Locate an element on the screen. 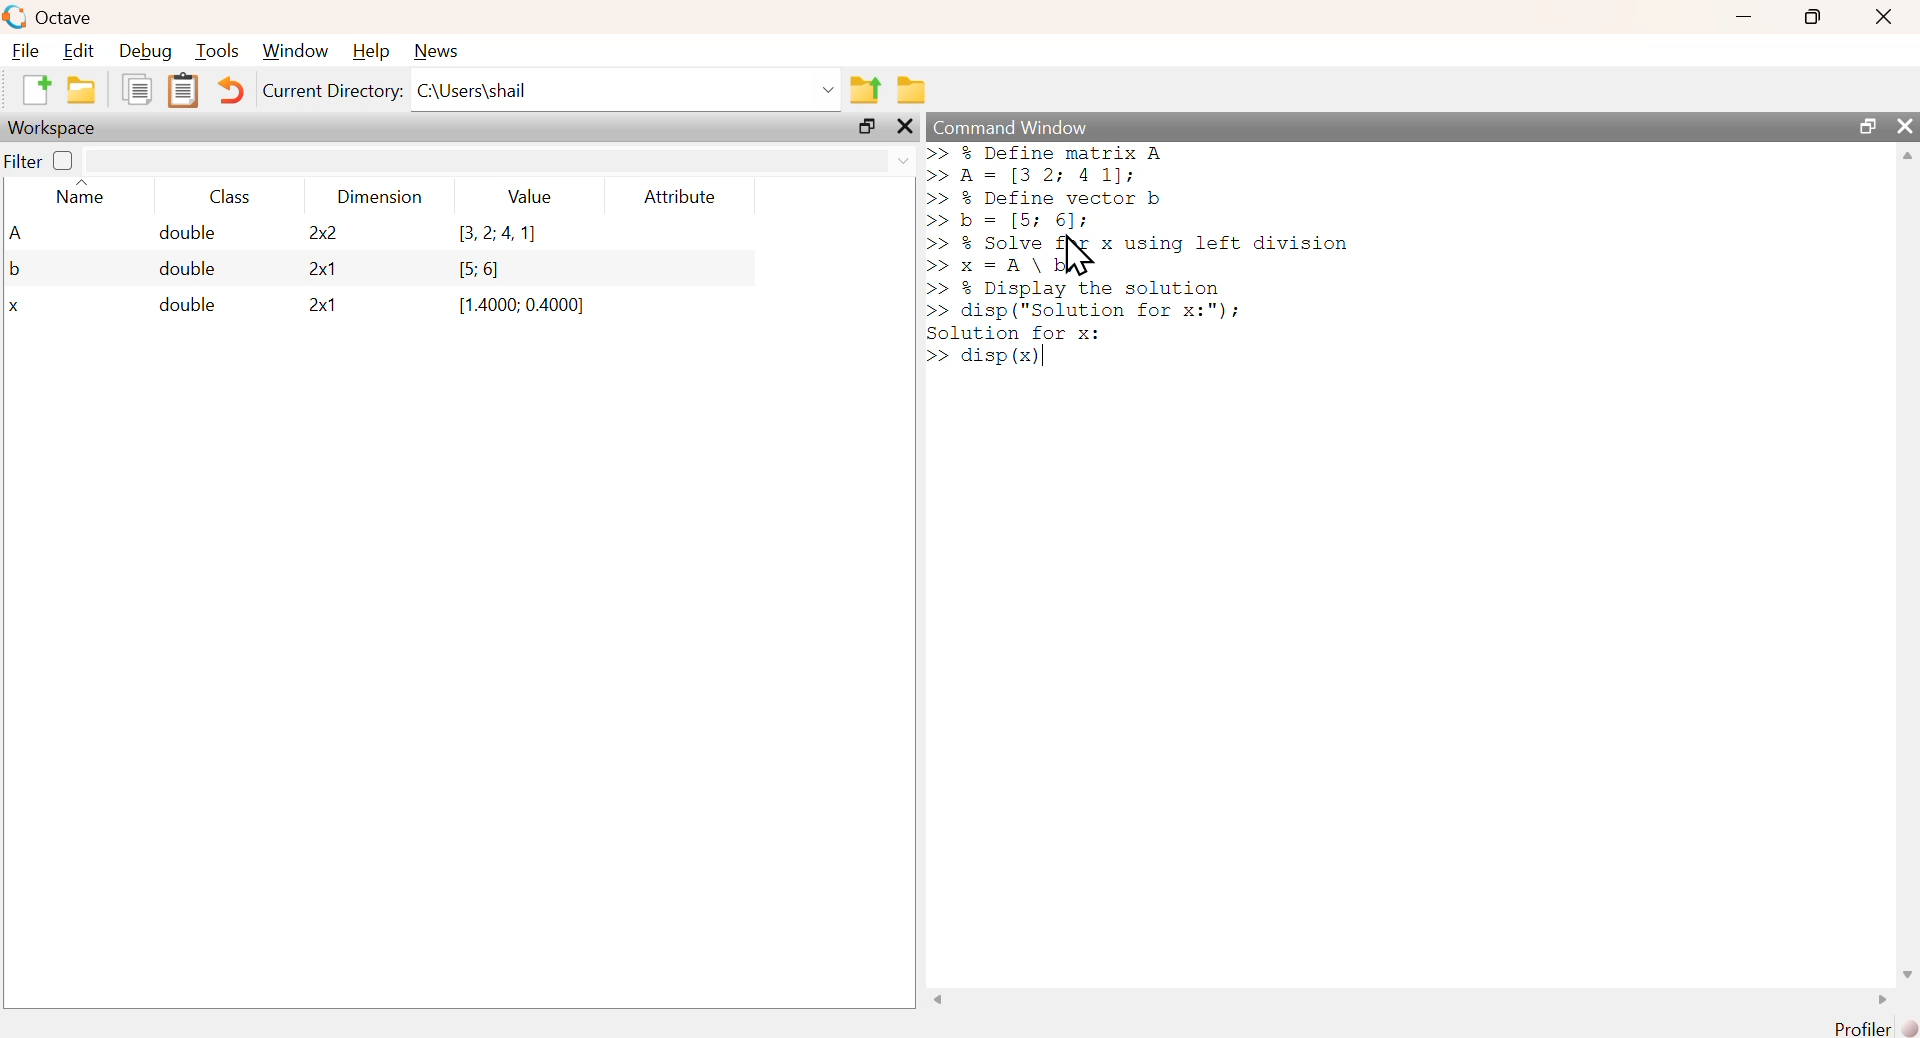  class is located at coordinates (227, 200).